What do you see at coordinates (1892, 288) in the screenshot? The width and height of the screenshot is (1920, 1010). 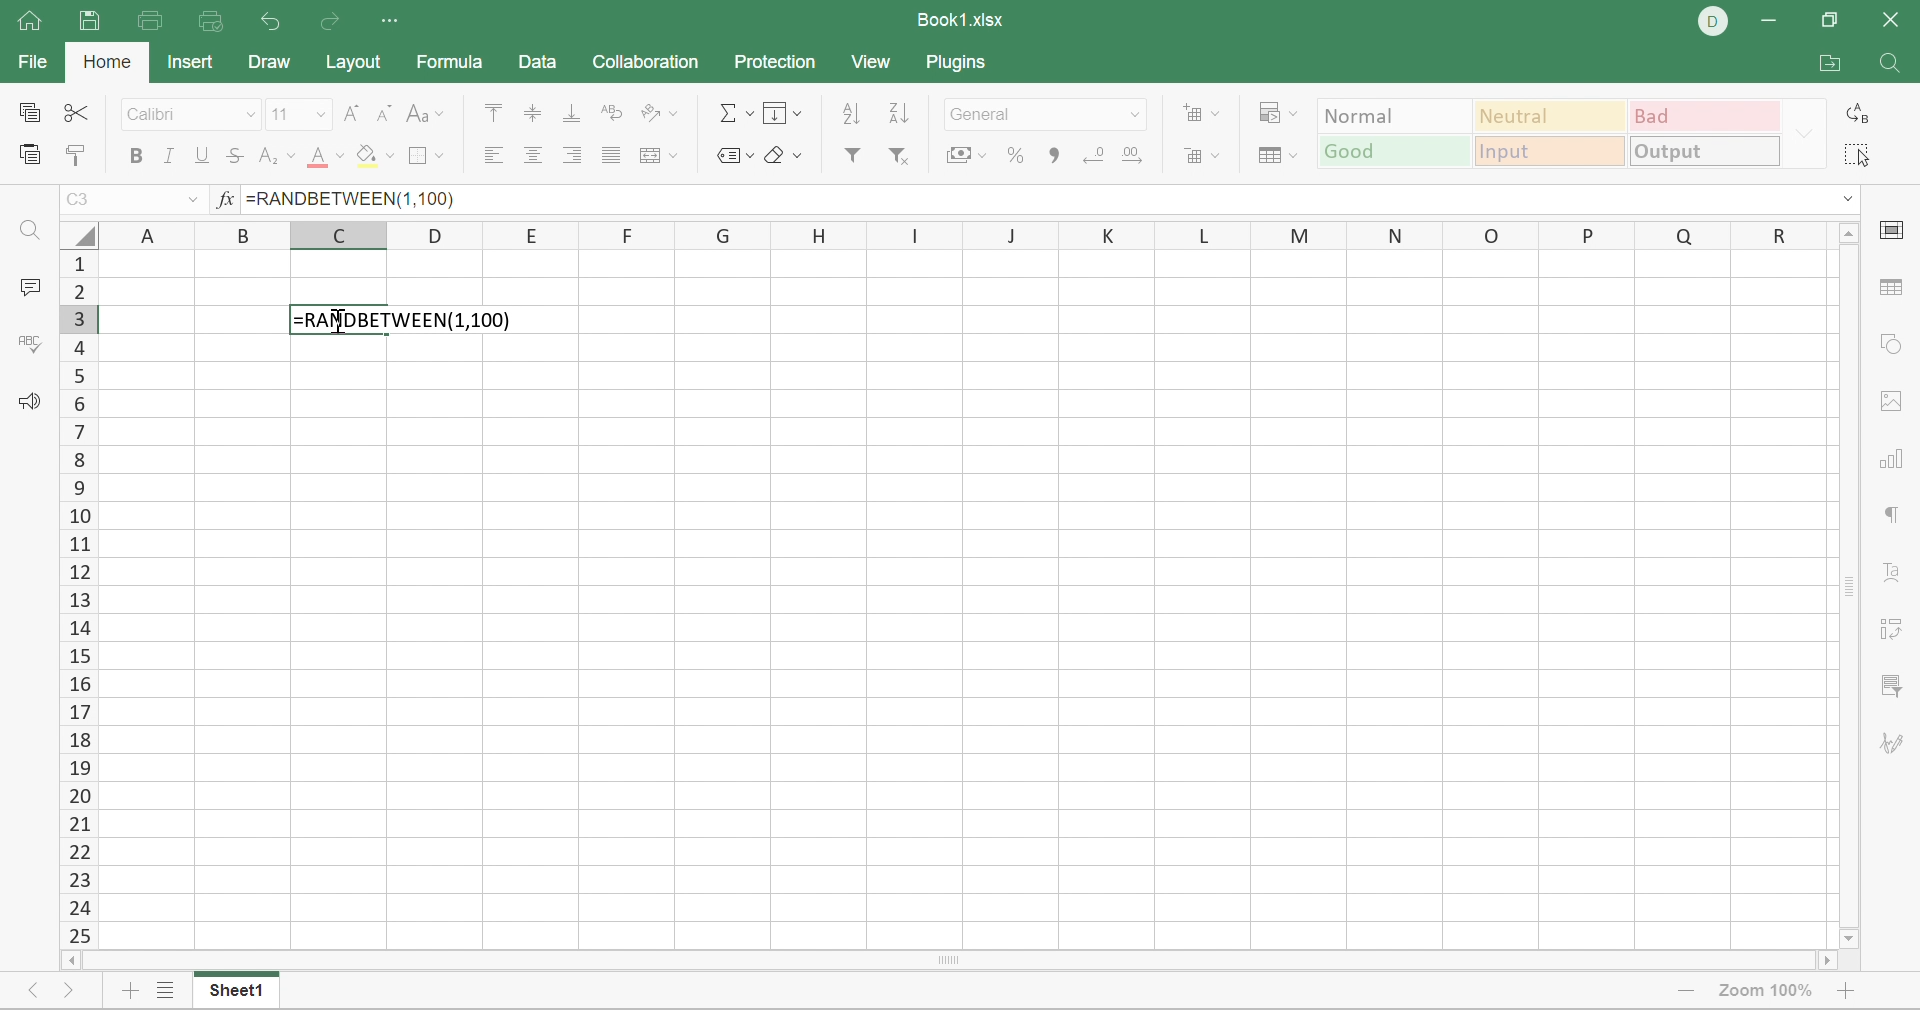 I see `table settings` at bounding box center [1892, 288].